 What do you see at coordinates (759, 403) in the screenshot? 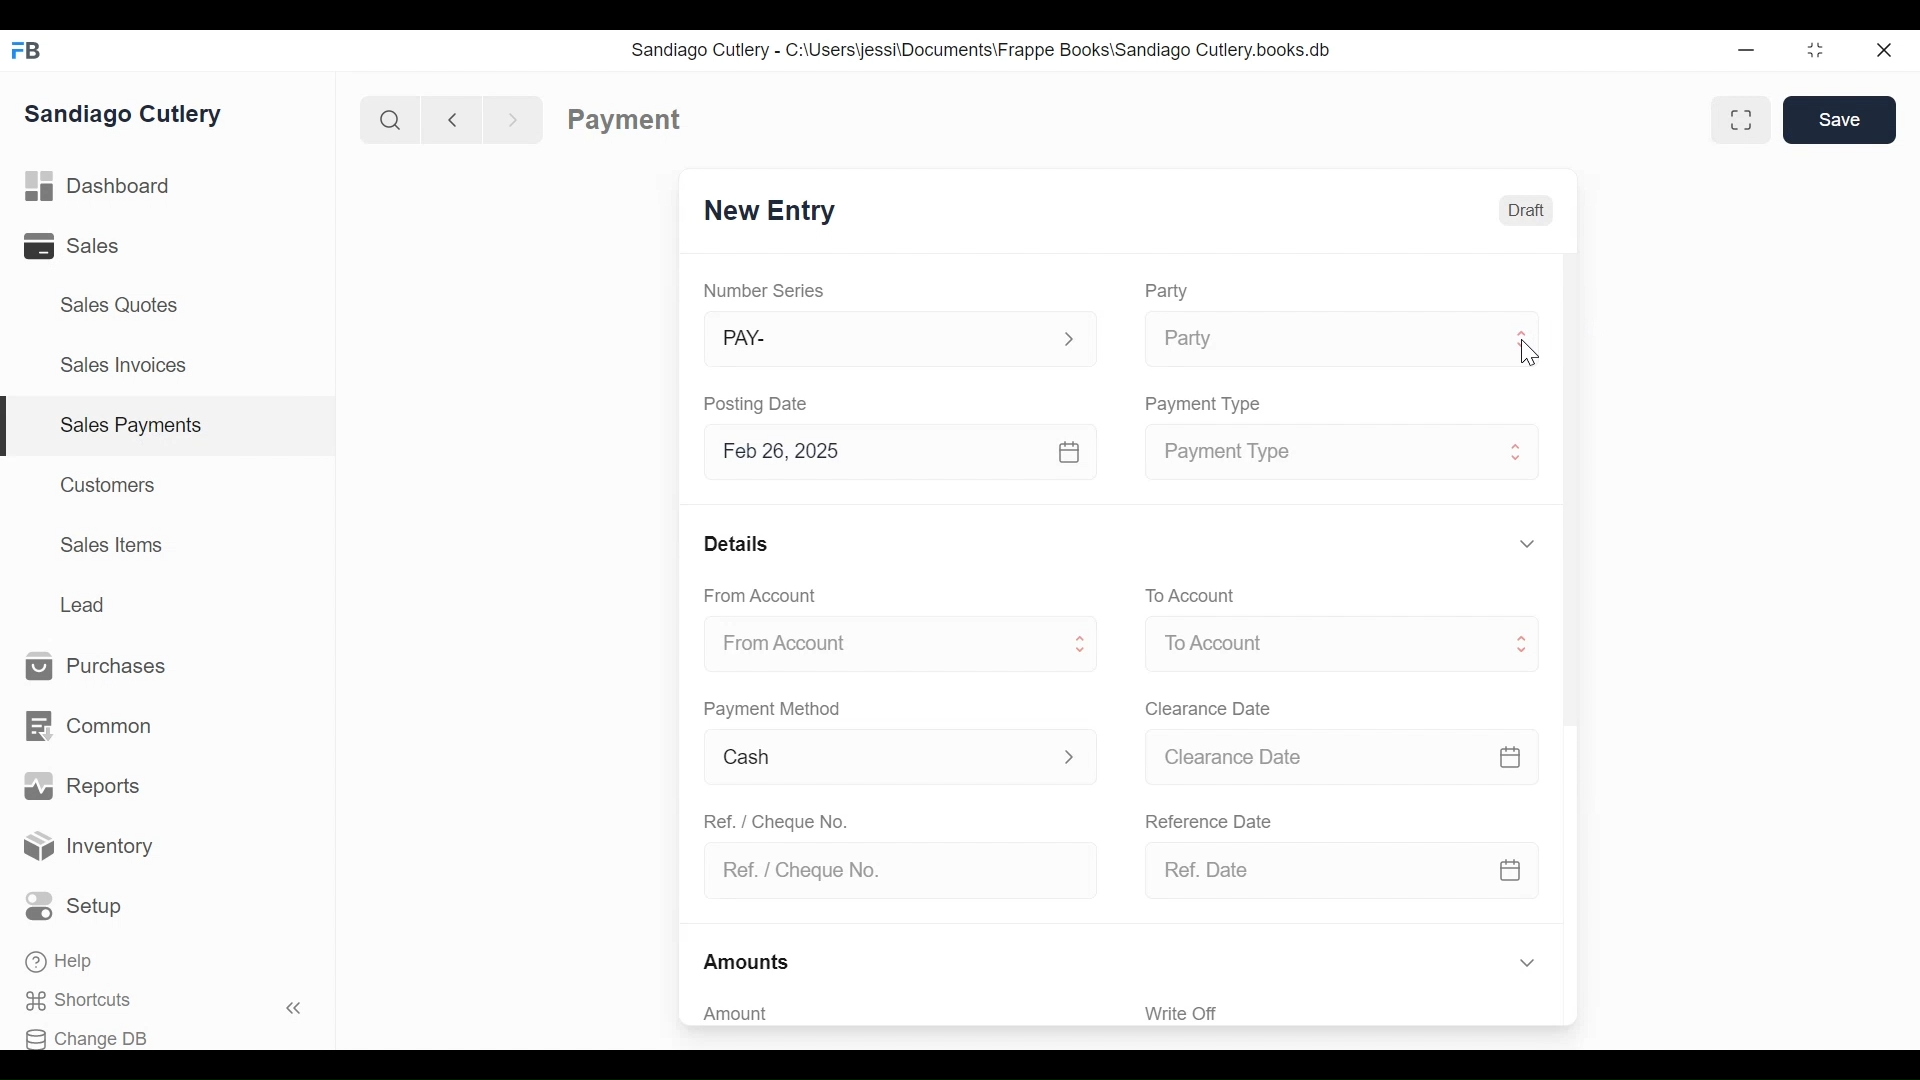
I see `Posting Date` at bounding box center [759, 403].